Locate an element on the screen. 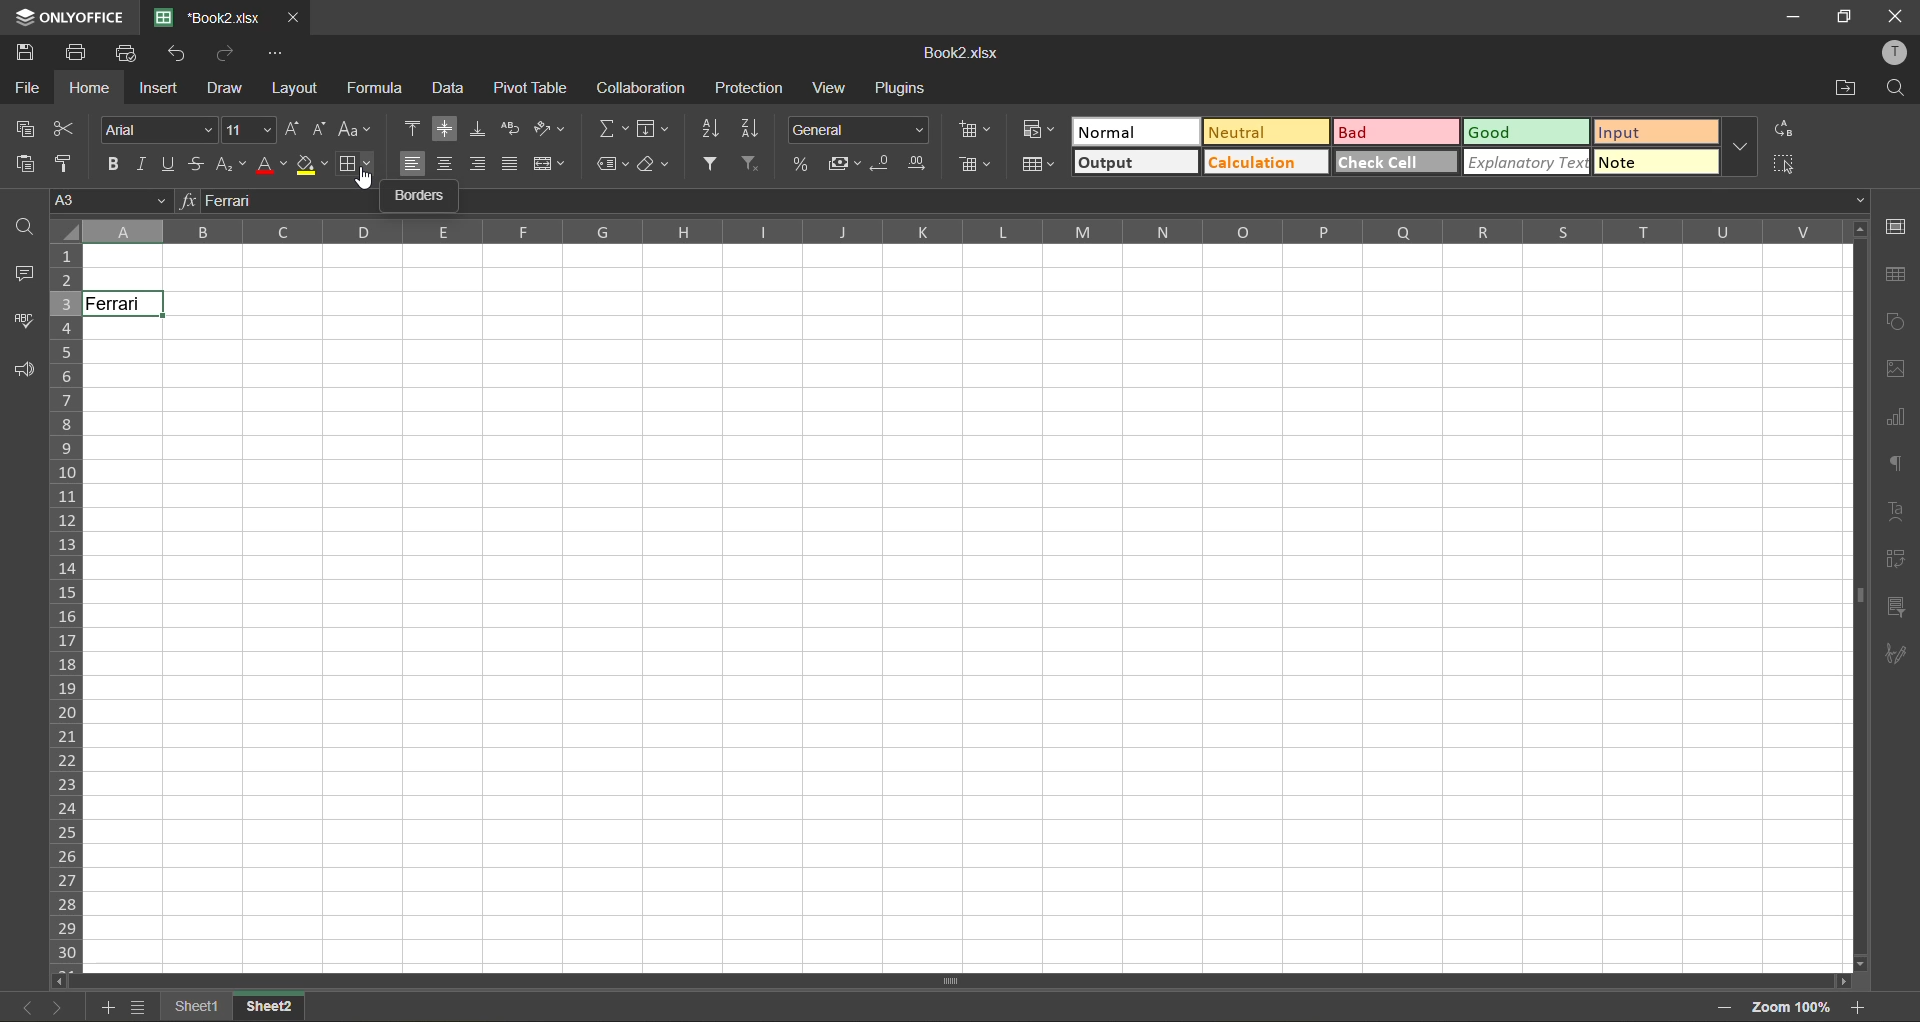 The image size is (1920, 1022). images is located at coordinates (1892, 370).